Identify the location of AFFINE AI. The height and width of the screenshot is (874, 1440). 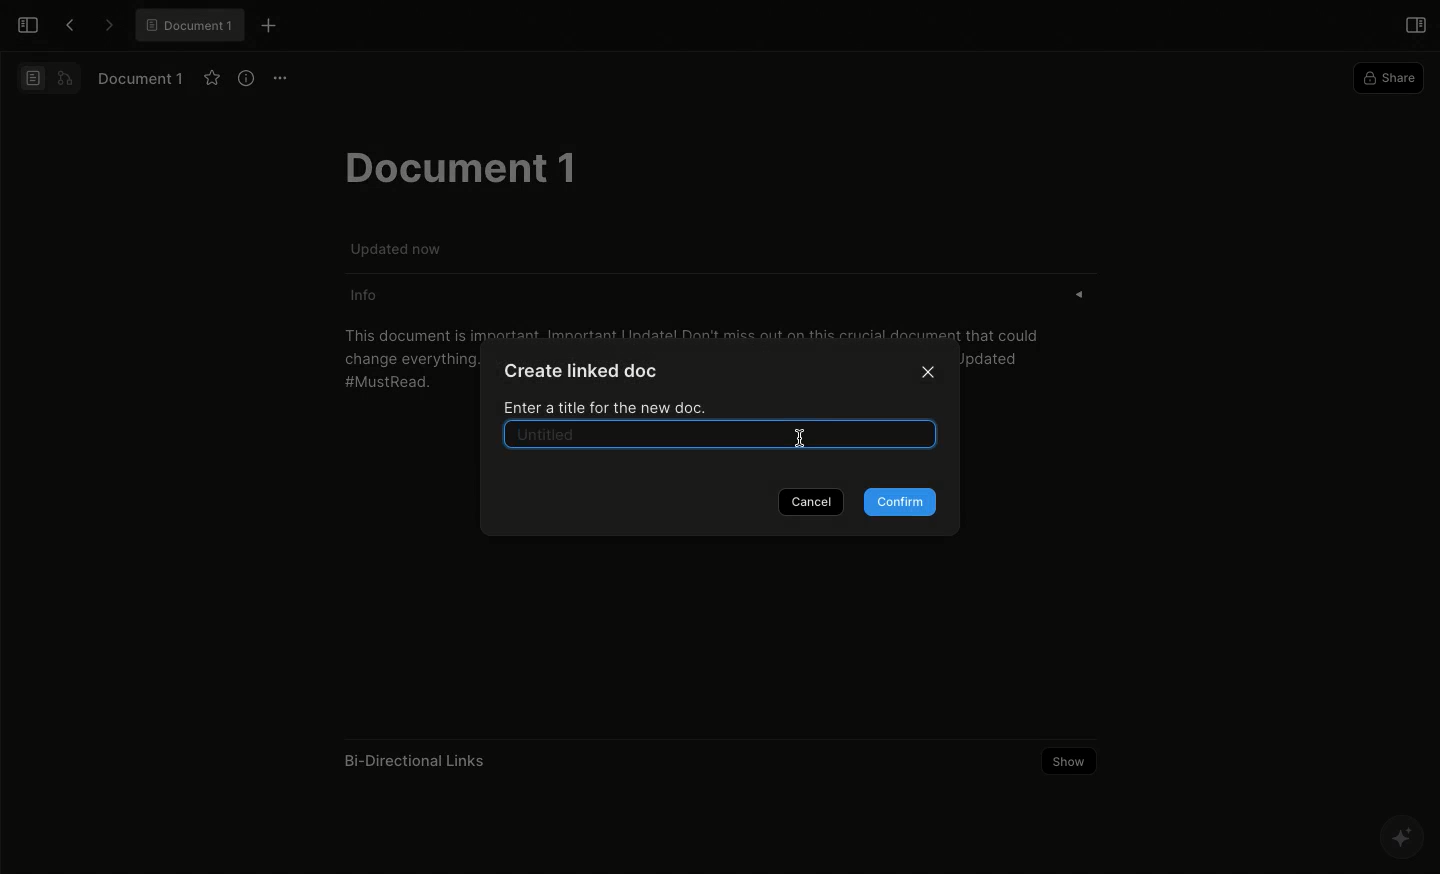
(1399, 838).